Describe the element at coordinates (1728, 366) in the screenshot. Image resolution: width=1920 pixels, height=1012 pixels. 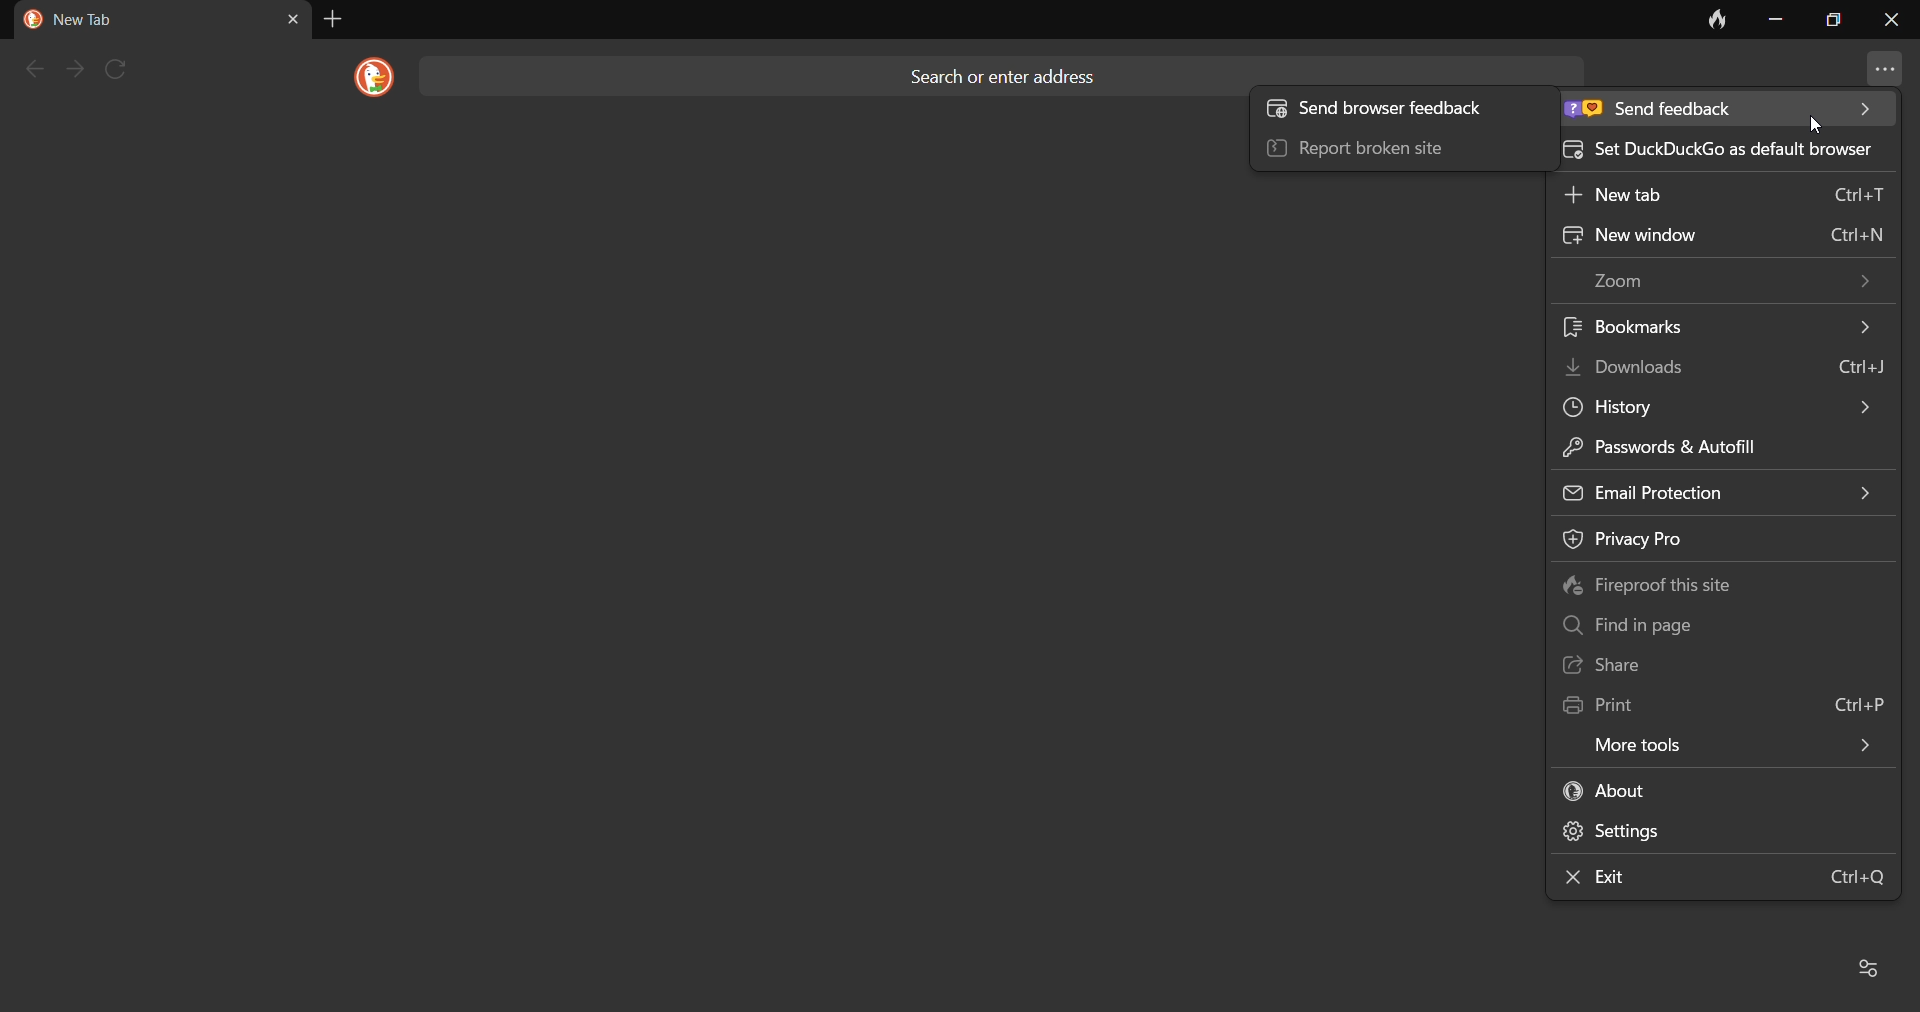
I see `download` at that location.